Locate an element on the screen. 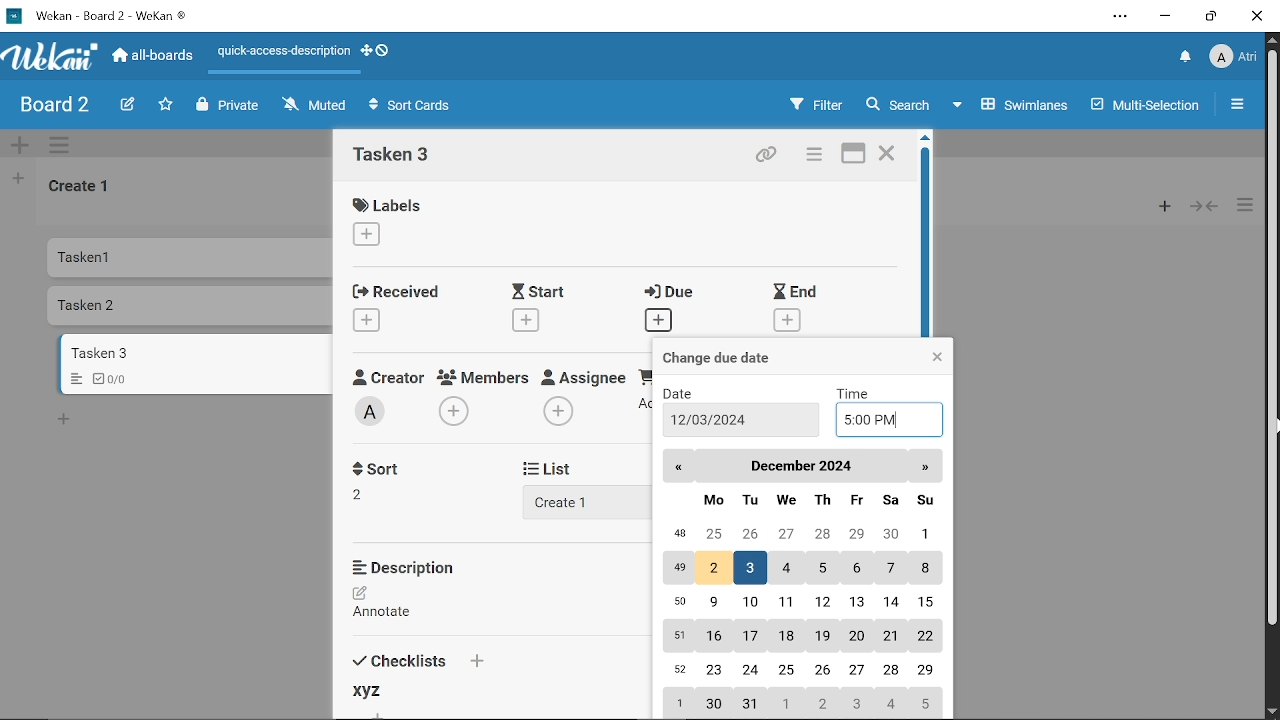 The height and width of the screenshot is (720, 1280). Cursor is located at coordinates (1272, 429).